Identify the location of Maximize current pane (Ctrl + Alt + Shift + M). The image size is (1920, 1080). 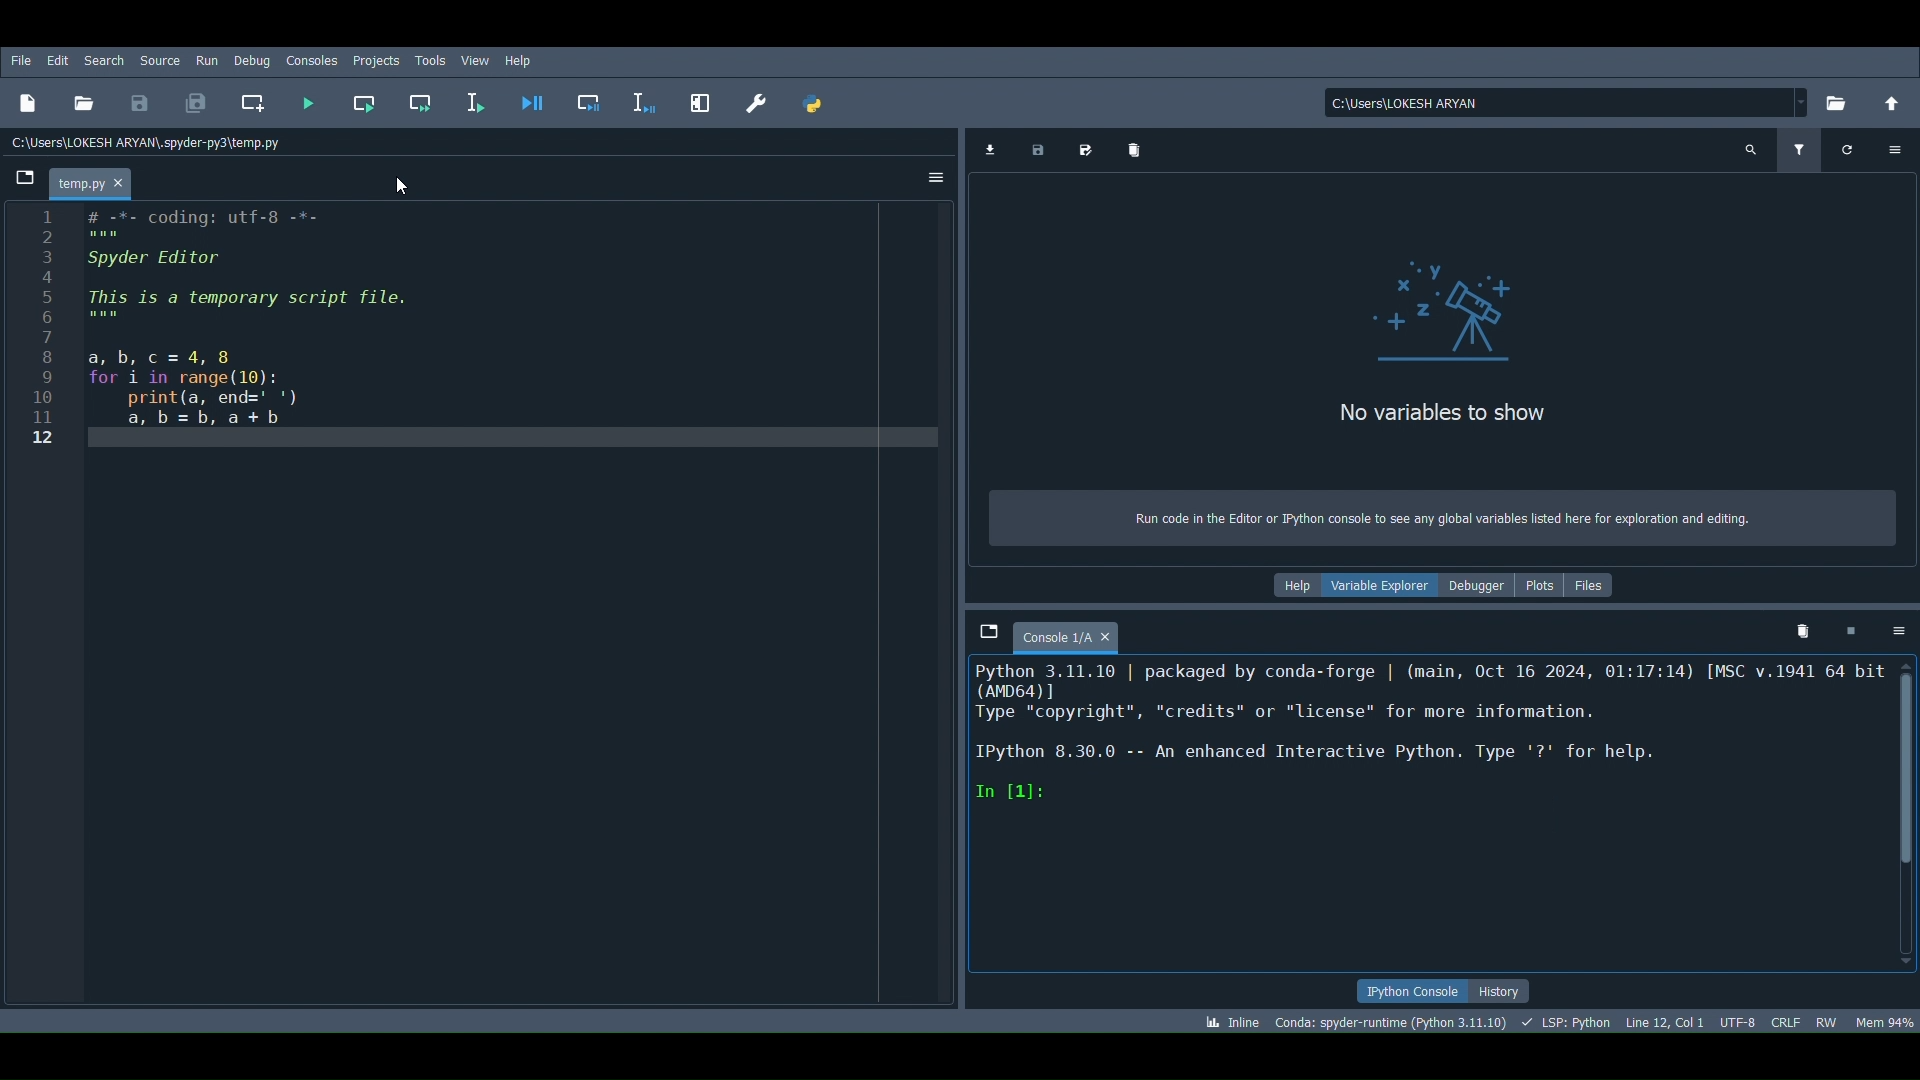
(698, 100).